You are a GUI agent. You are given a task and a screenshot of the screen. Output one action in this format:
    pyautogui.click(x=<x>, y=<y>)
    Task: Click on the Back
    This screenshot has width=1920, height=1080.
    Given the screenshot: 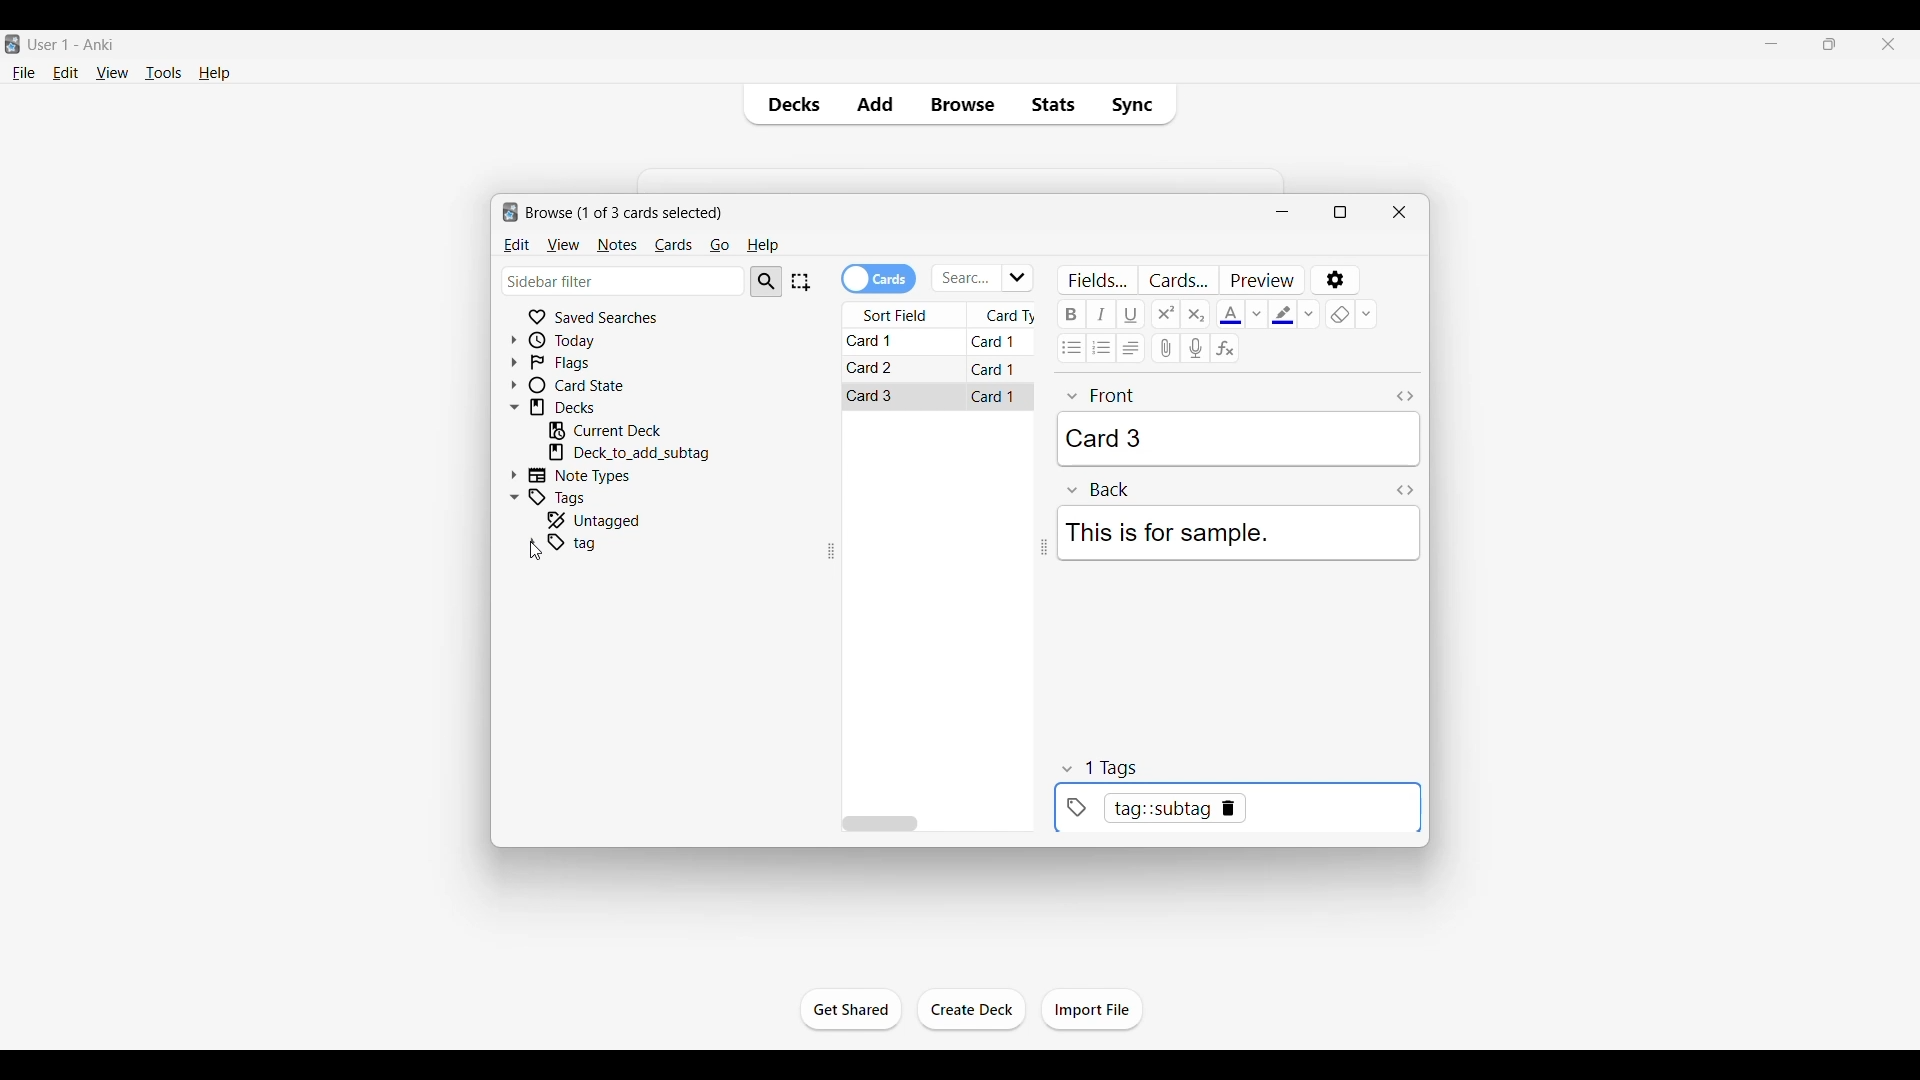 What is the action you would take?
    pyautogui.click(x=1099, y=490)
    